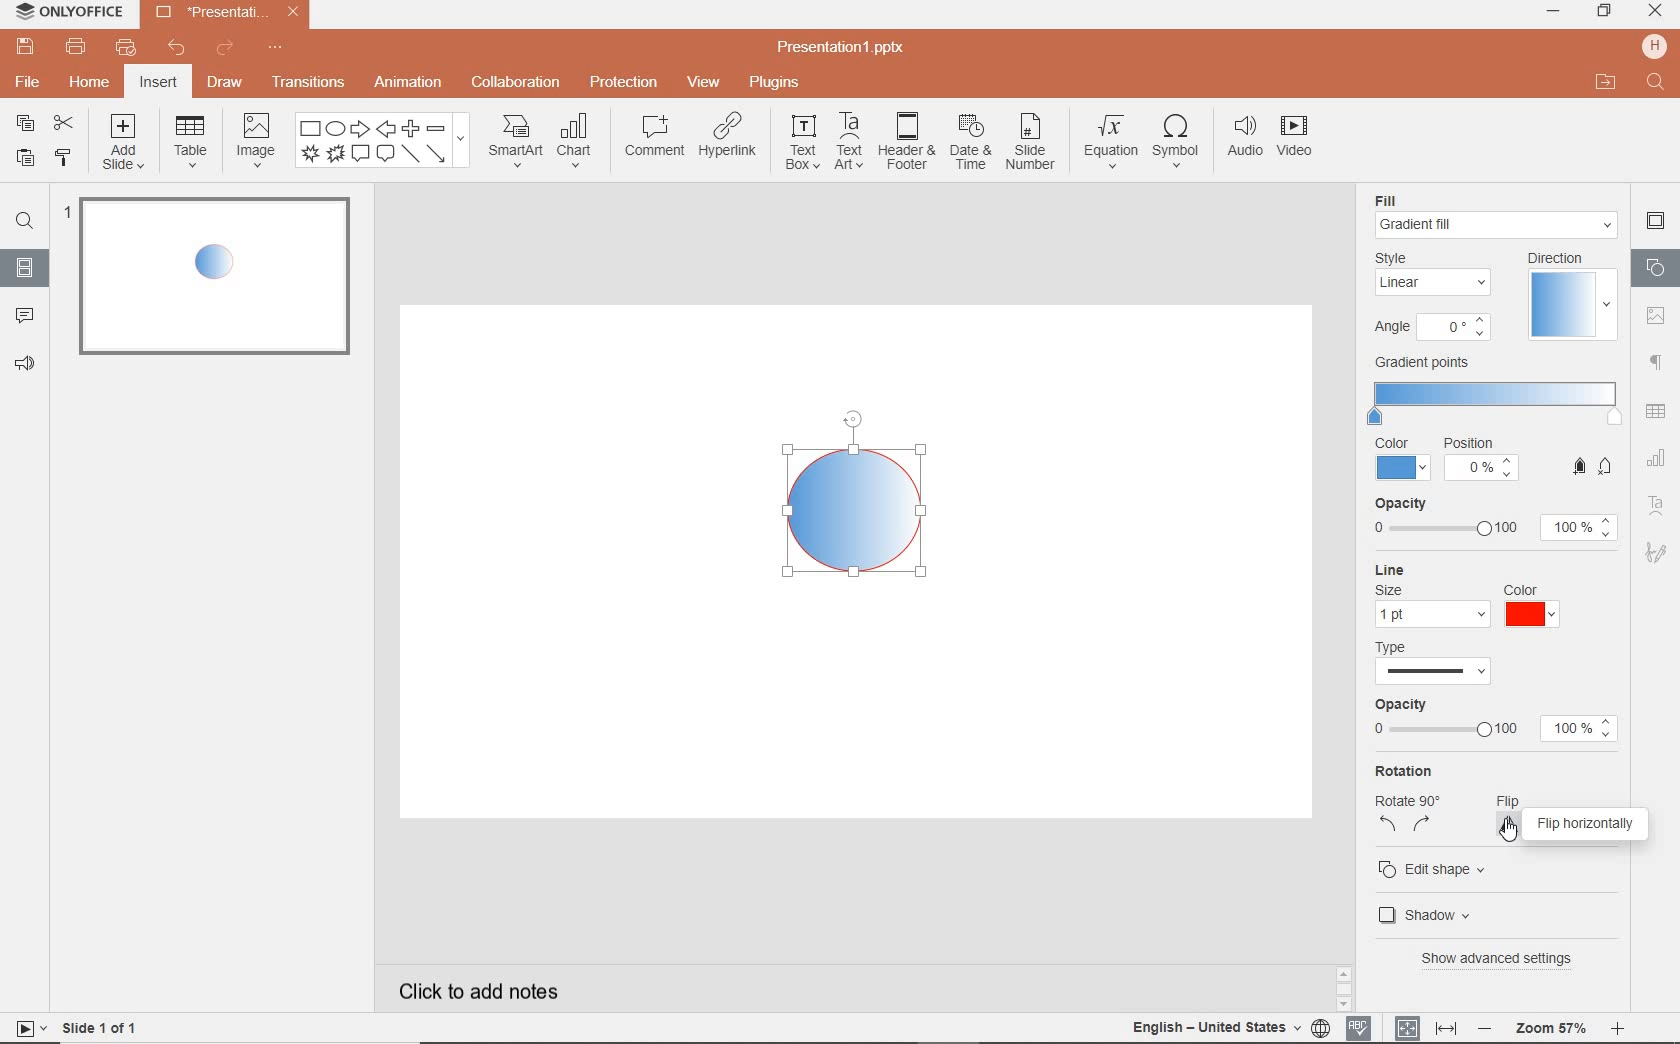  What do you see at coordinates (860, 493) in the screenshot?
I see `gradient added` at bounding box center [860, 493].